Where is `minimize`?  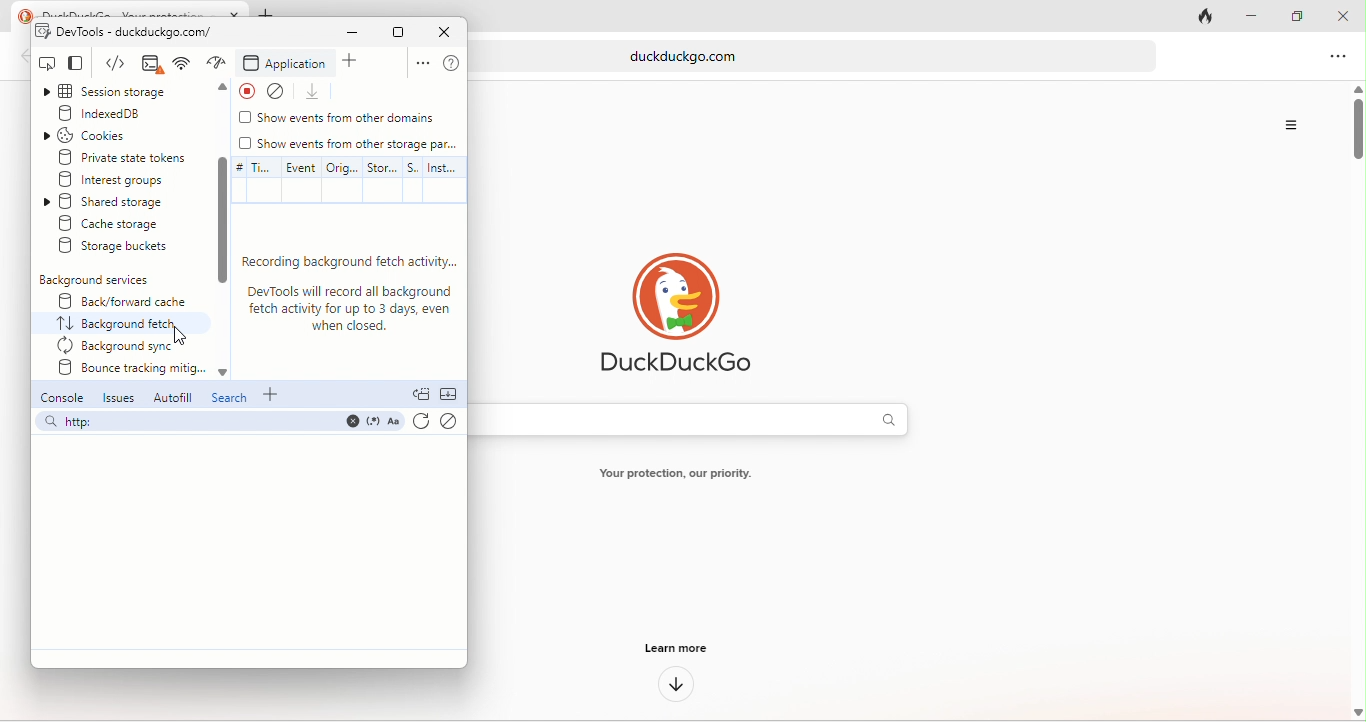 minimize is located at coordinates (345, 34).